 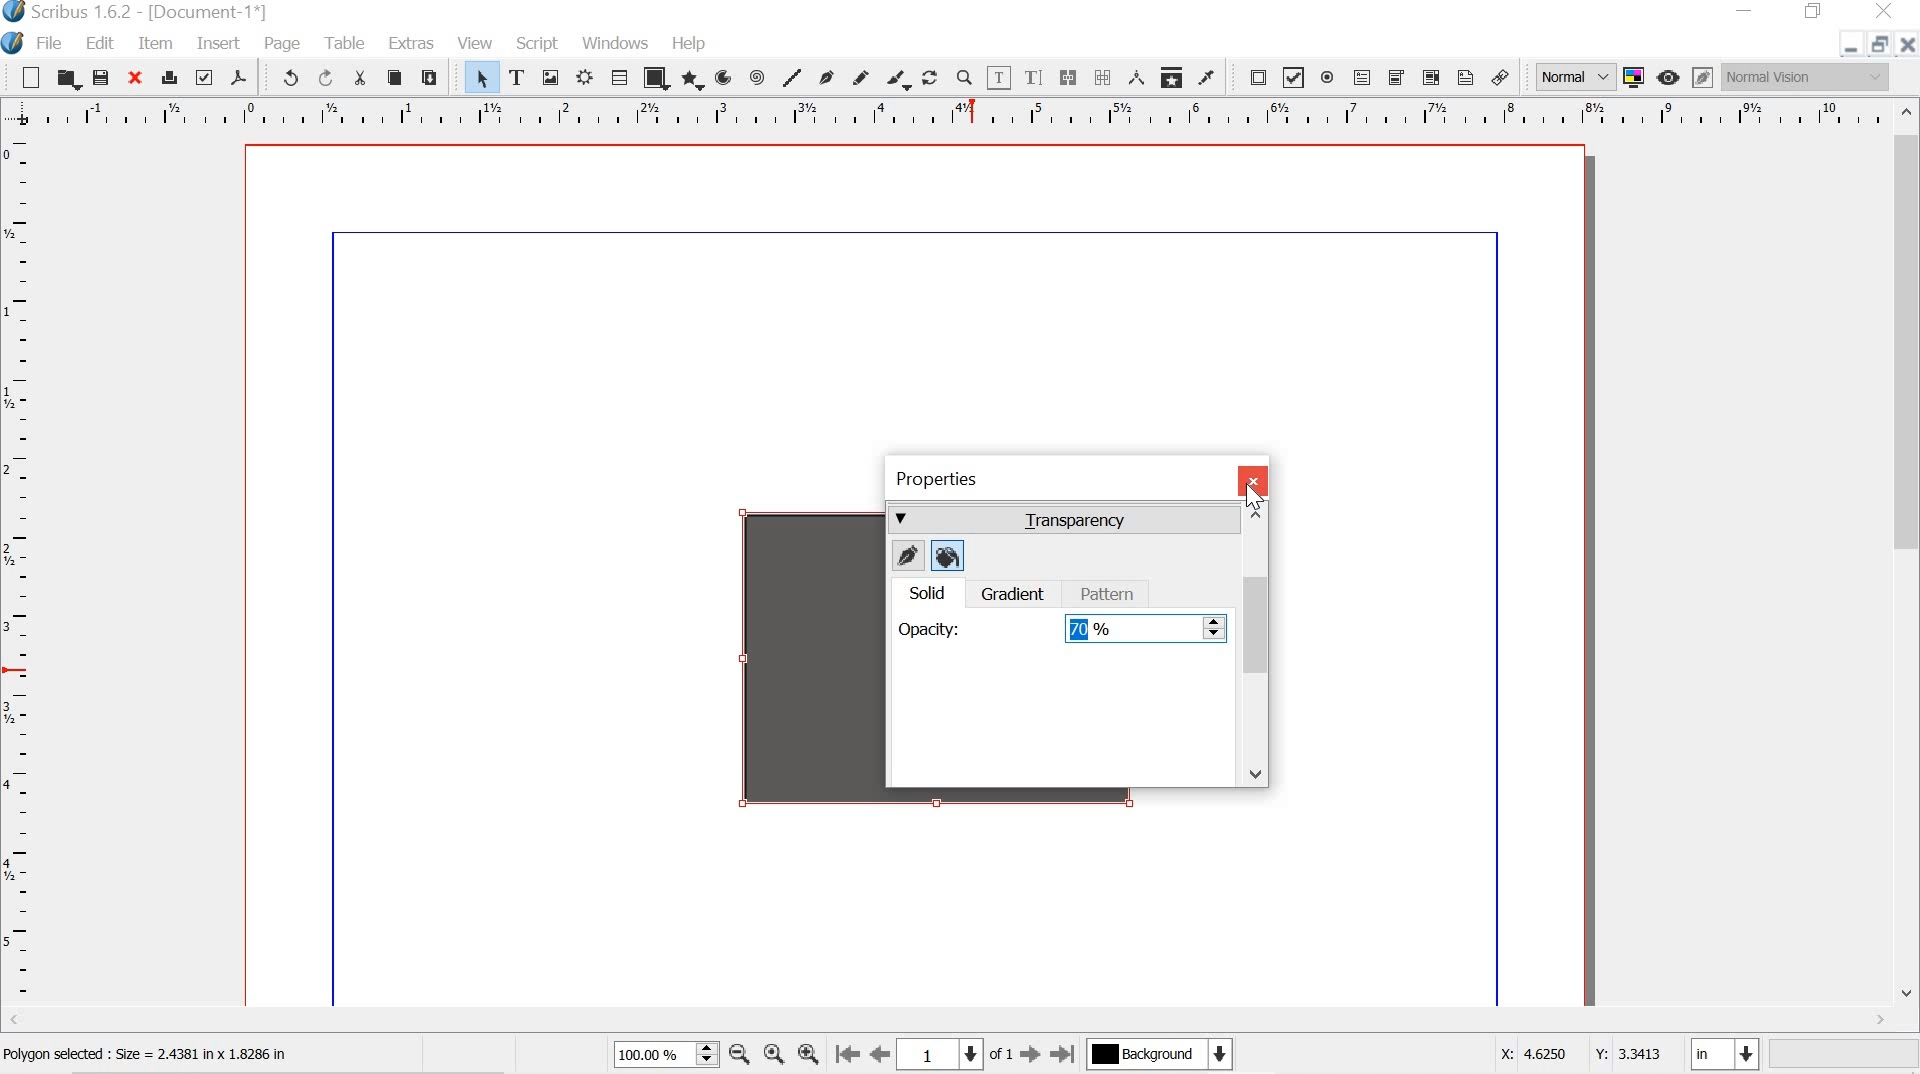 What do you see at coordinates (966, 78) in the screenshot?
I see `zoom in or out` at bounding box center [966, 78].